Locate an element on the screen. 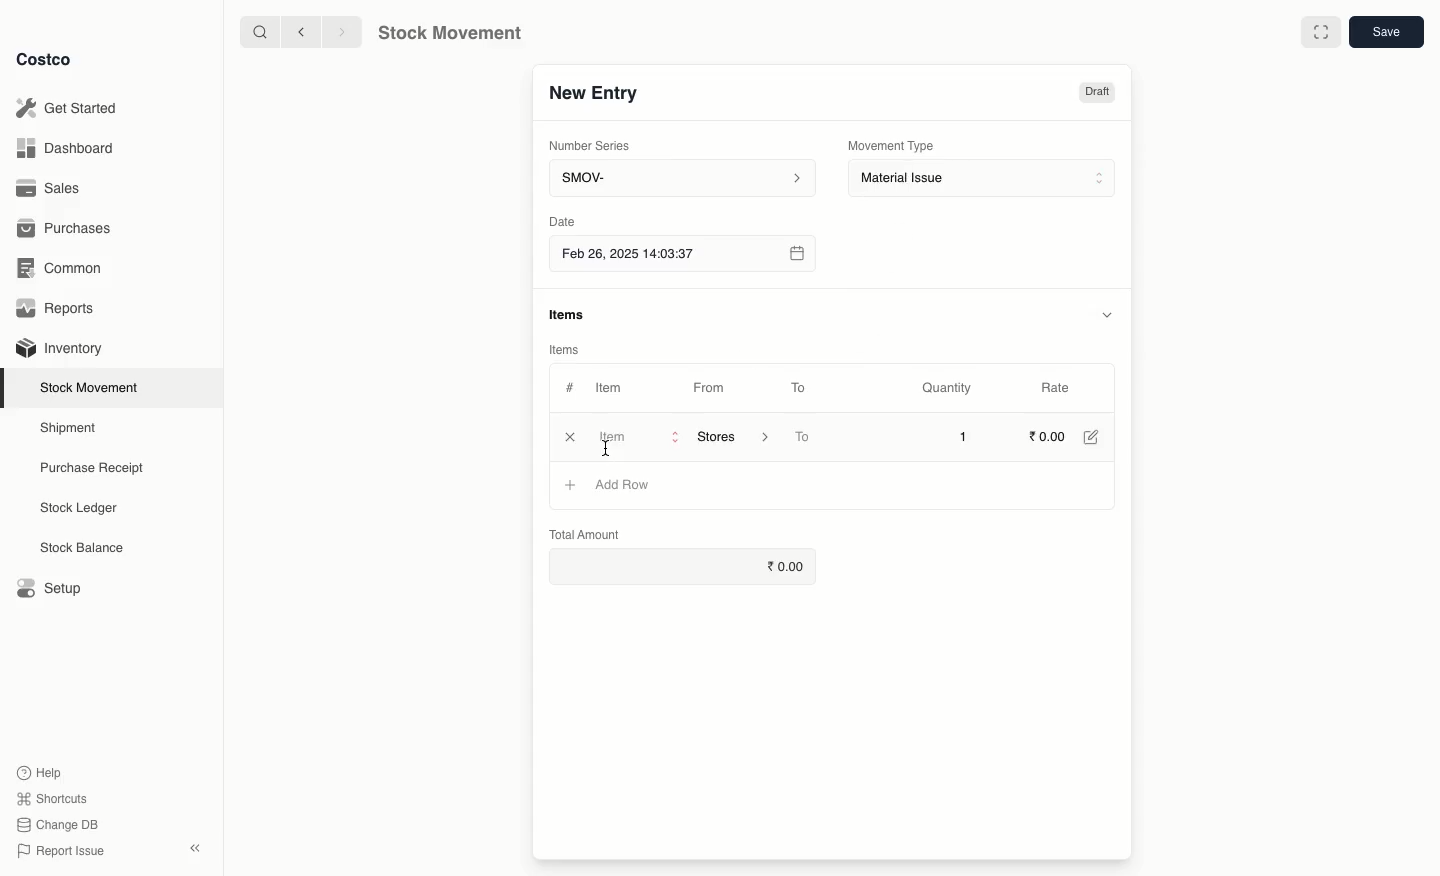 This screenshot has height=876, width=1440. Item is located at coordinates (619, 387).